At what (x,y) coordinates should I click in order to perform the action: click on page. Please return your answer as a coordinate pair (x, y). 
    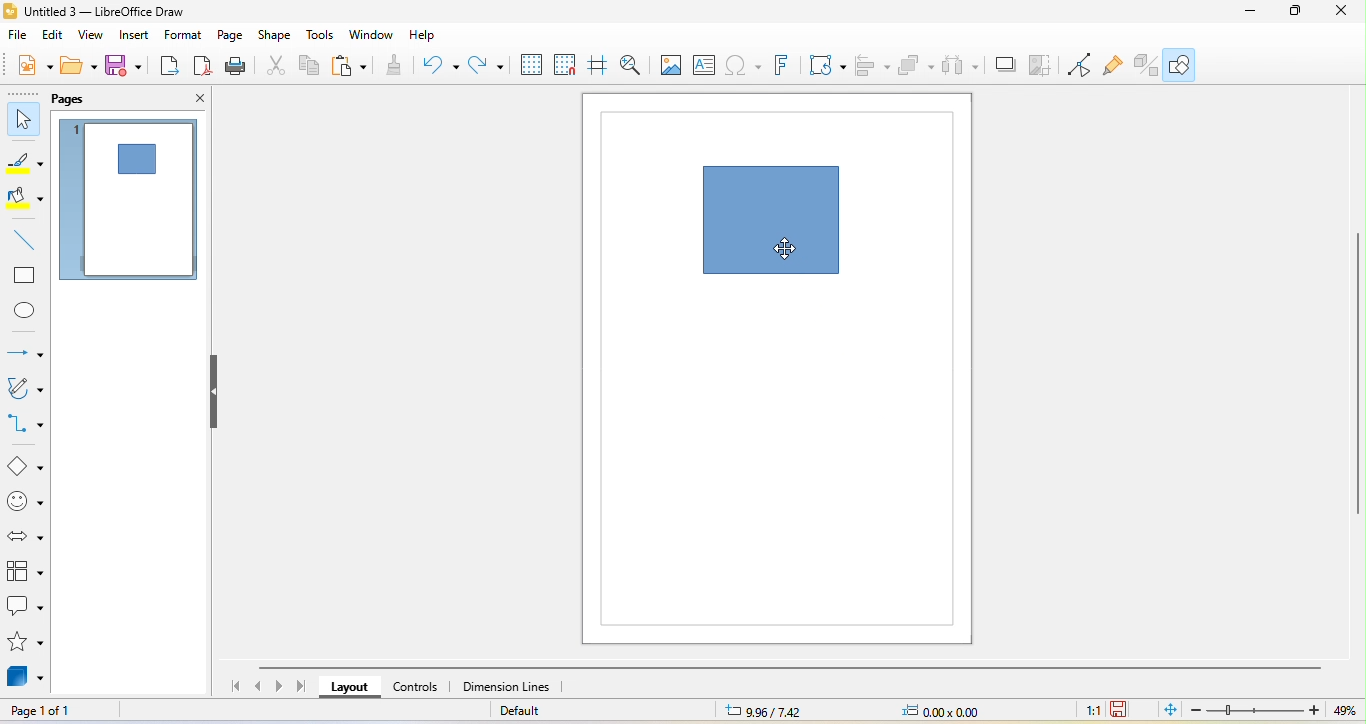
    Looking at the image, I should click on (234, 37).